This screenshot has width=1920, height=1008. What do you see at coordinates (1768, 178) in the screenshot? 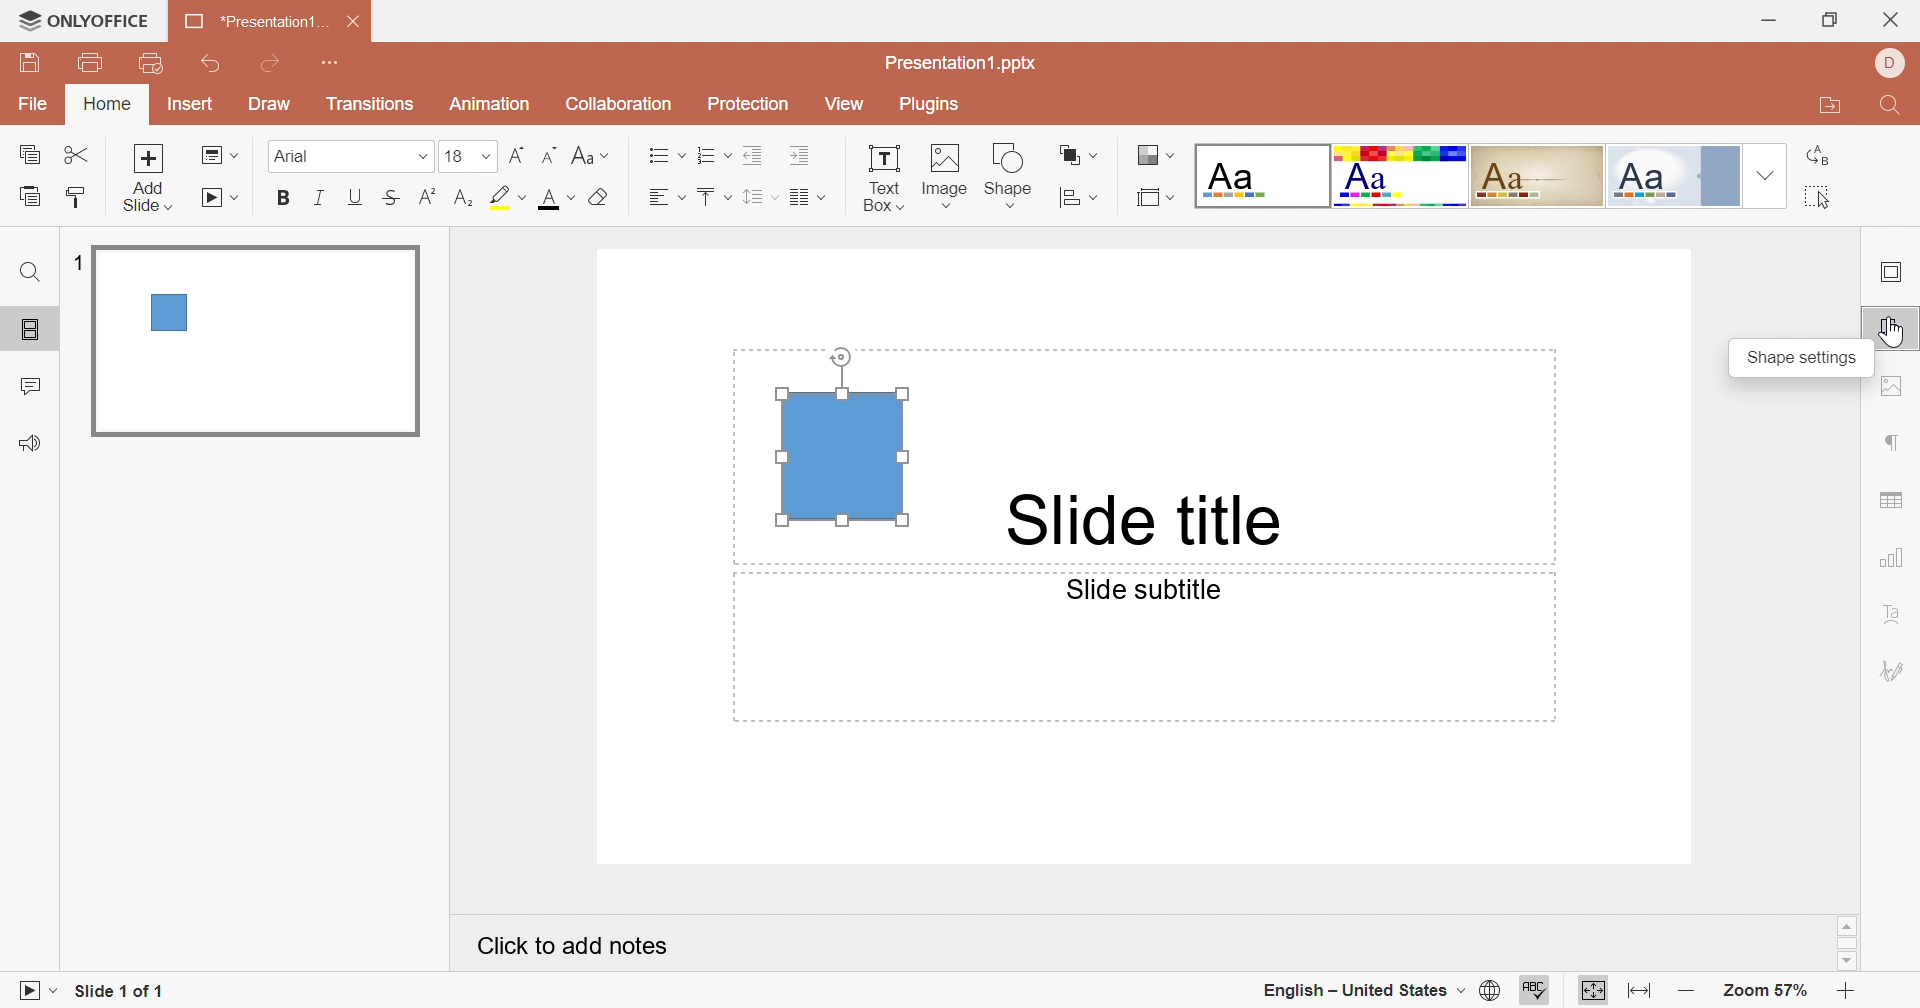
I see `Drop Down` at bounding box center [1768, 178].